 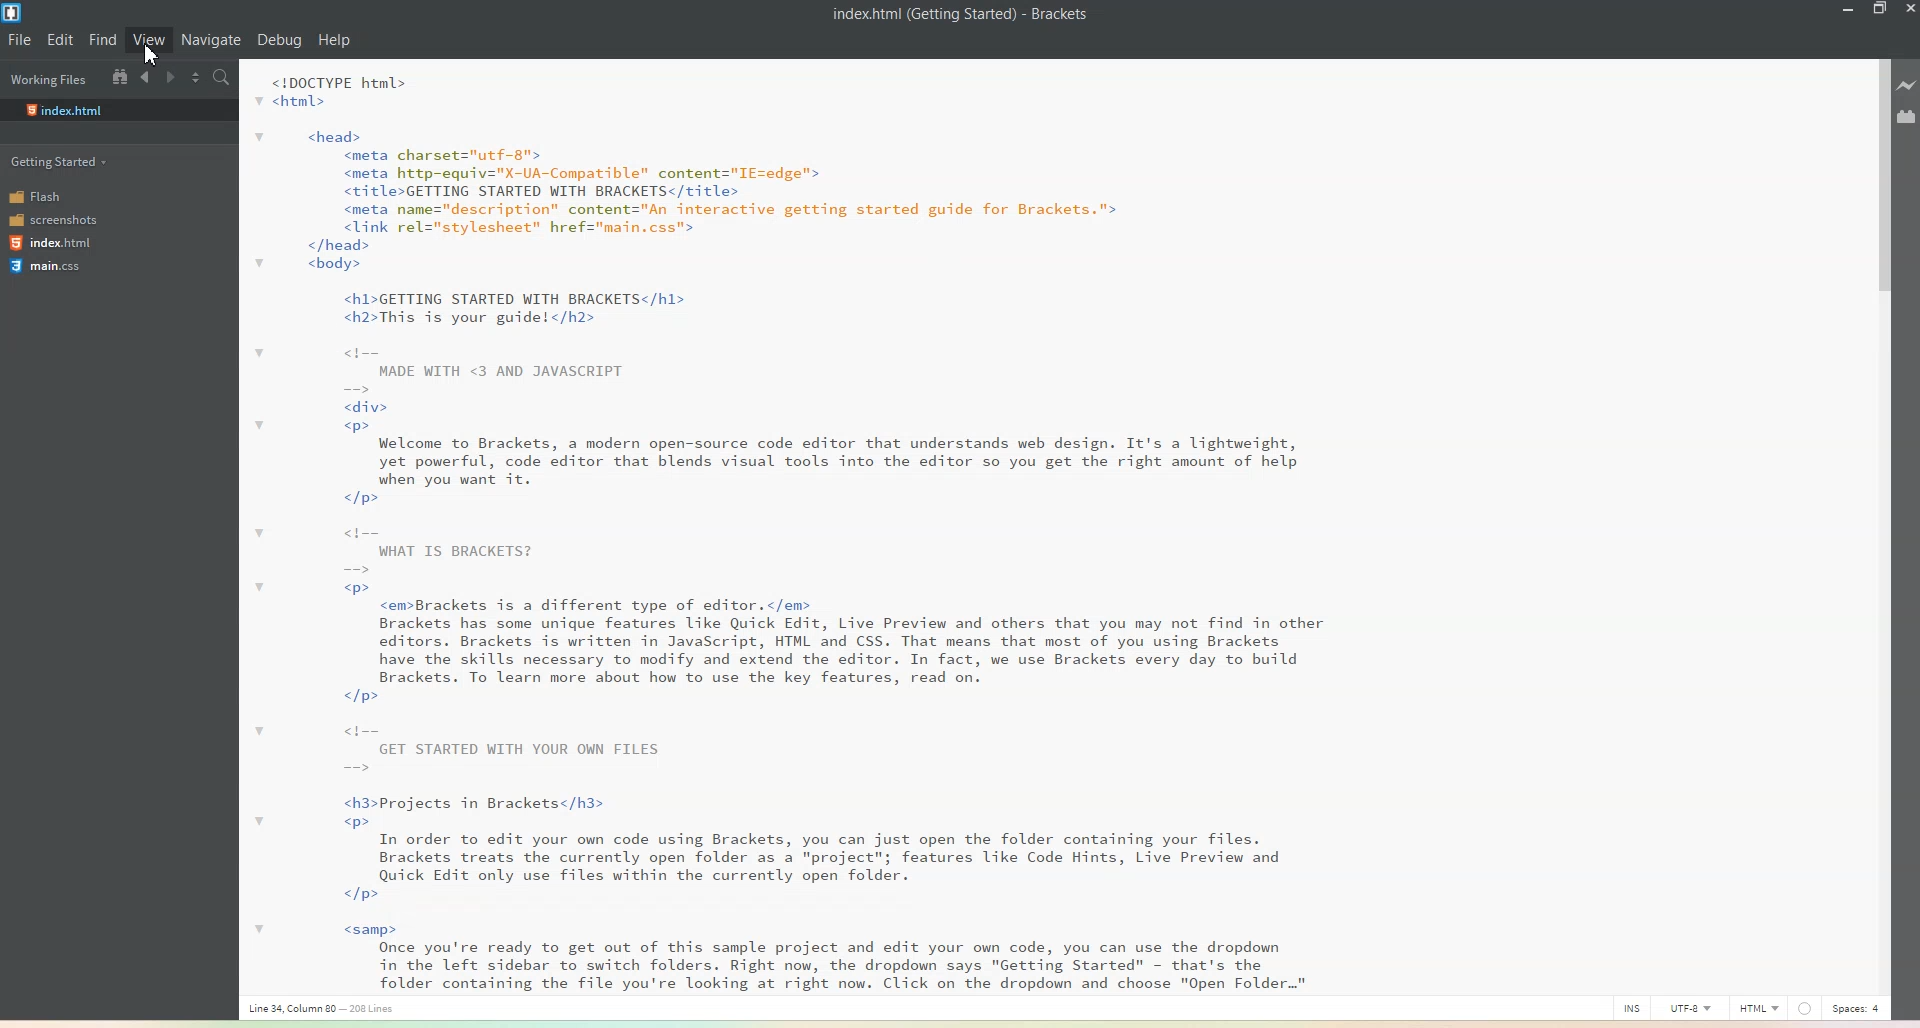 I want to click on Live preview, so click(x=1907, y=83).